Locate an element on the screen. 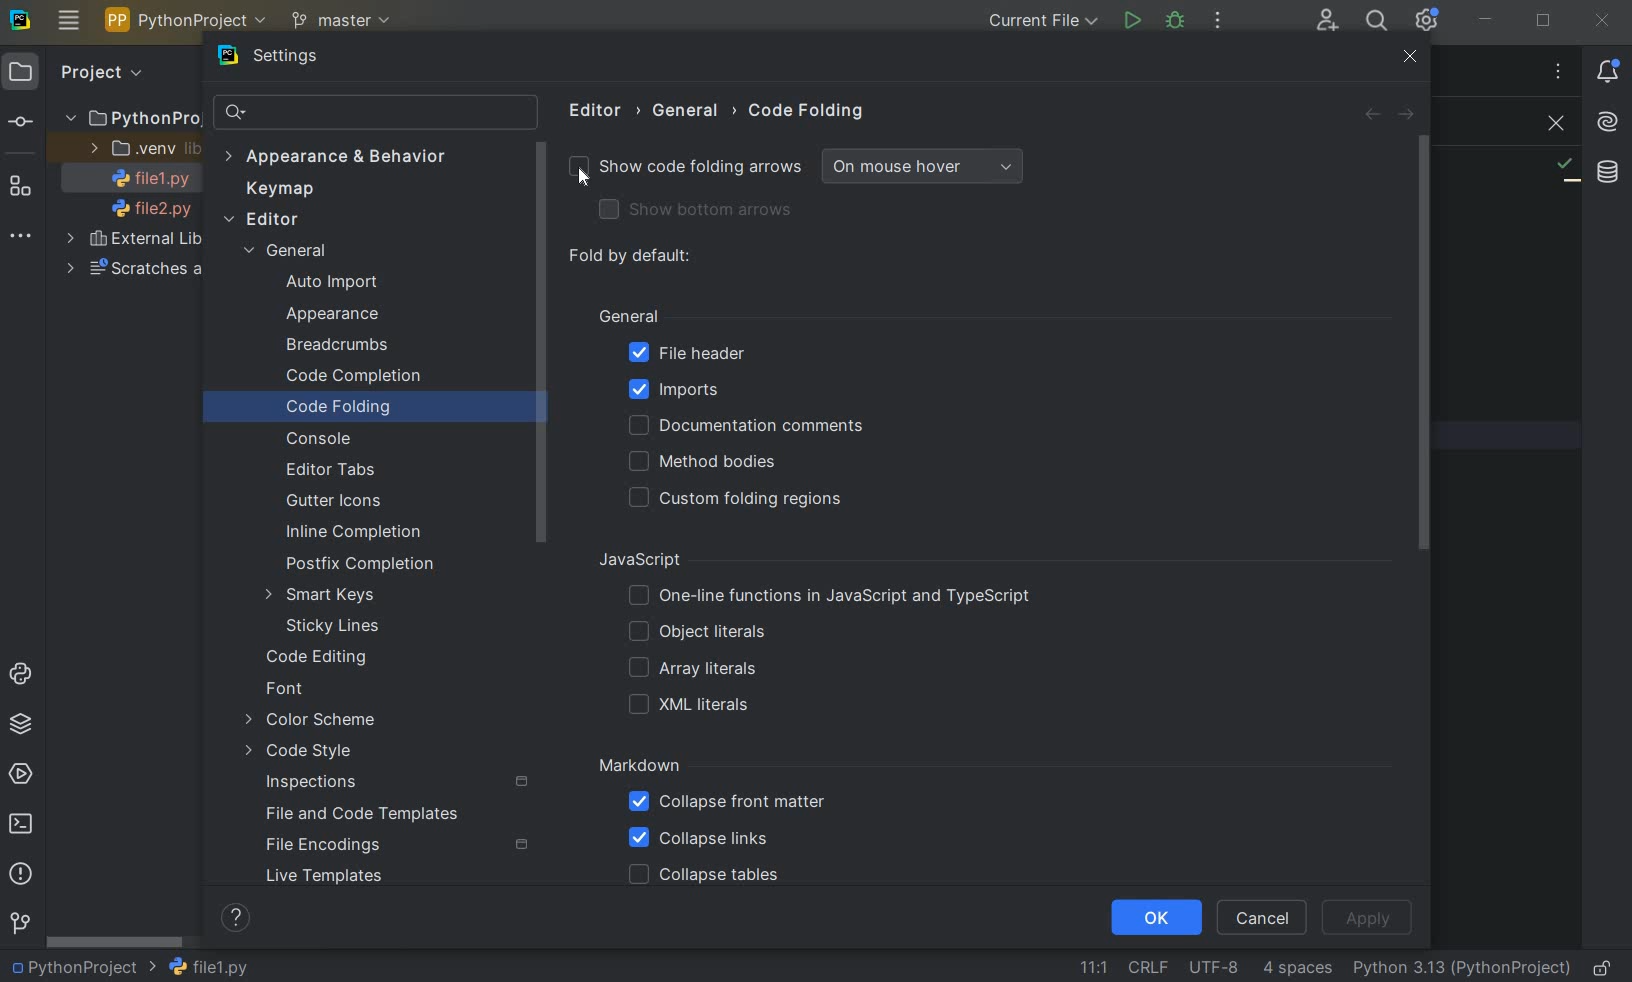  LINE SEPARATOR is located at coordinates (1147, 966).